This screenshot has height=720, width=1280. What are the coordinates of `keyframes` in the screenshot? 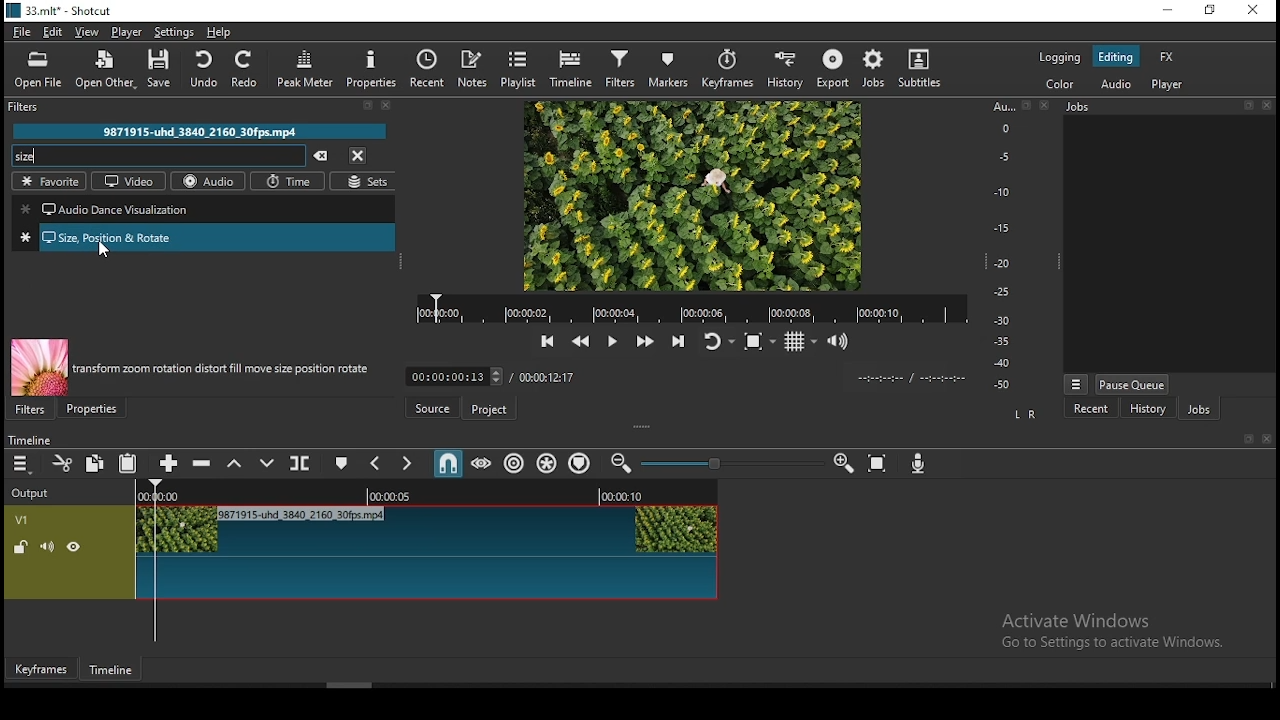 It's located at (43, 669).